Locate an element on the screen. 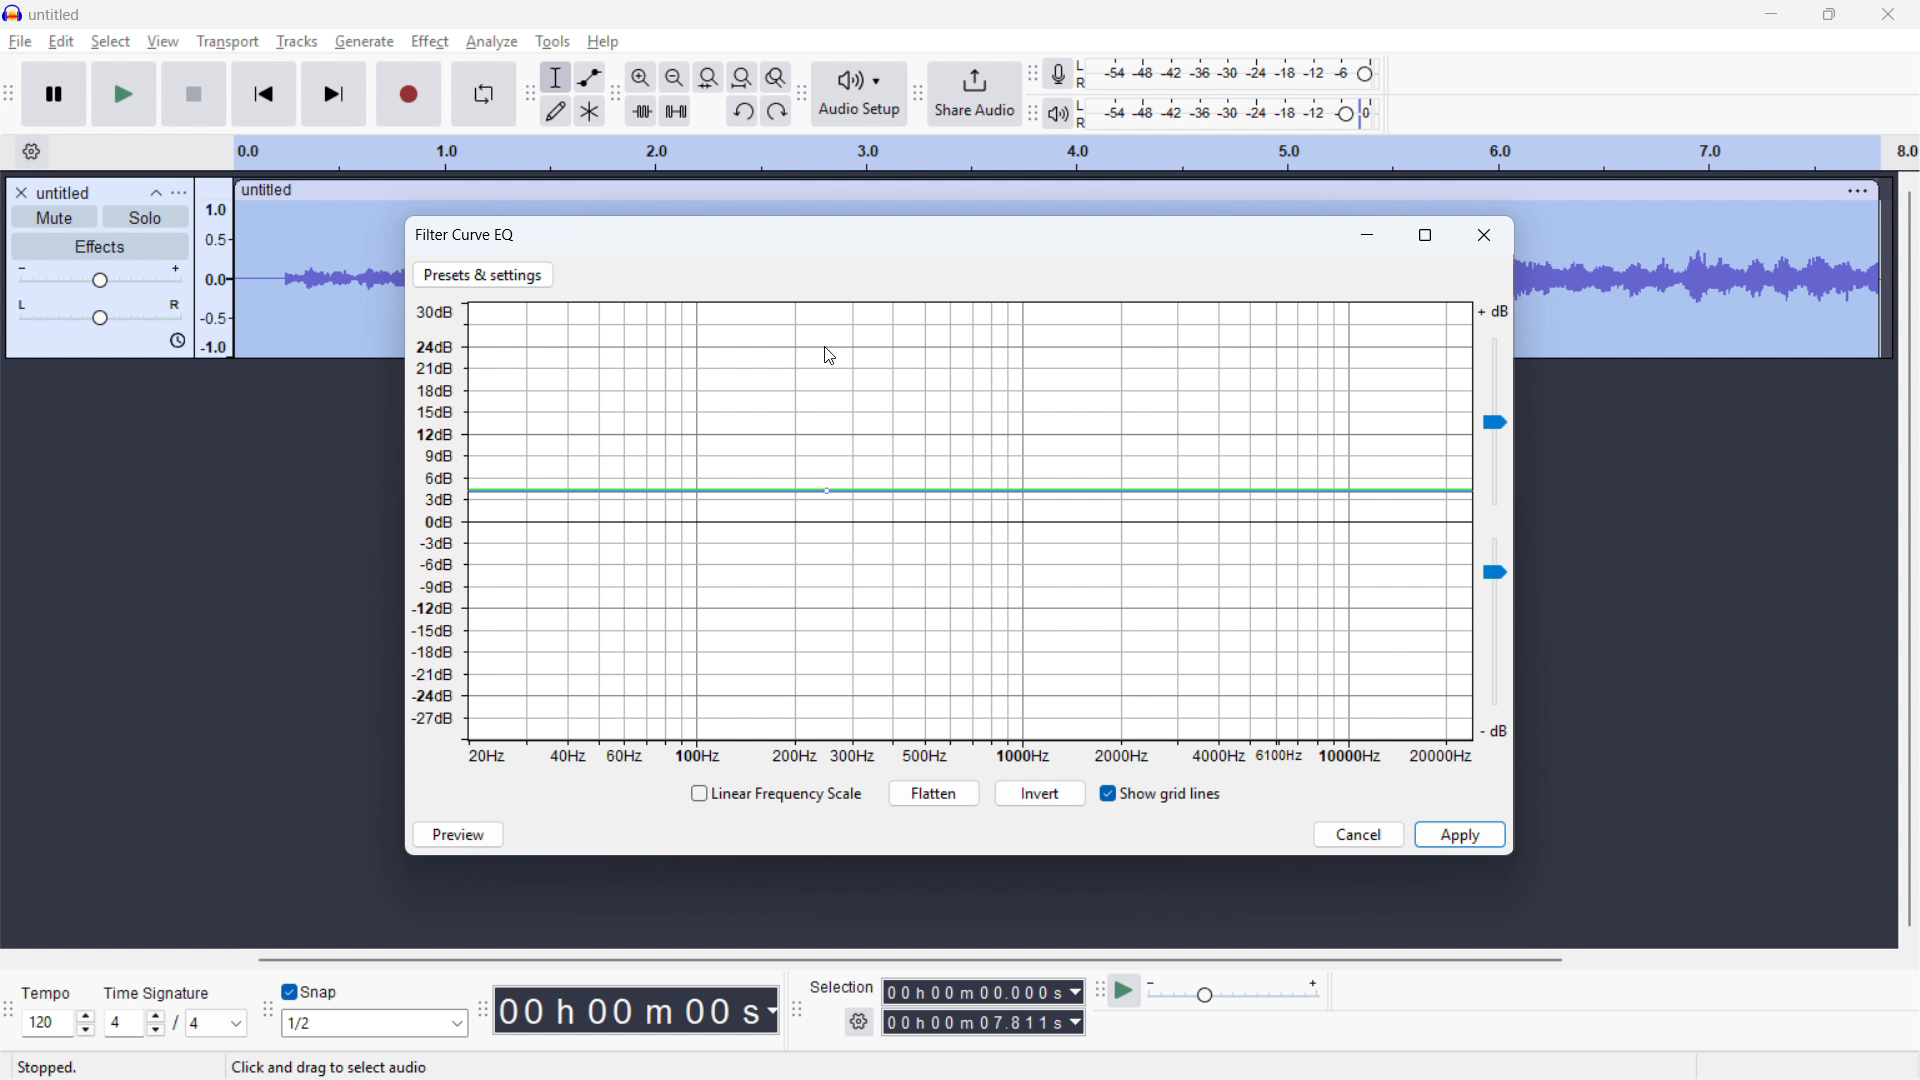  click and drag to select audio is located at coordinates (330, 1066).